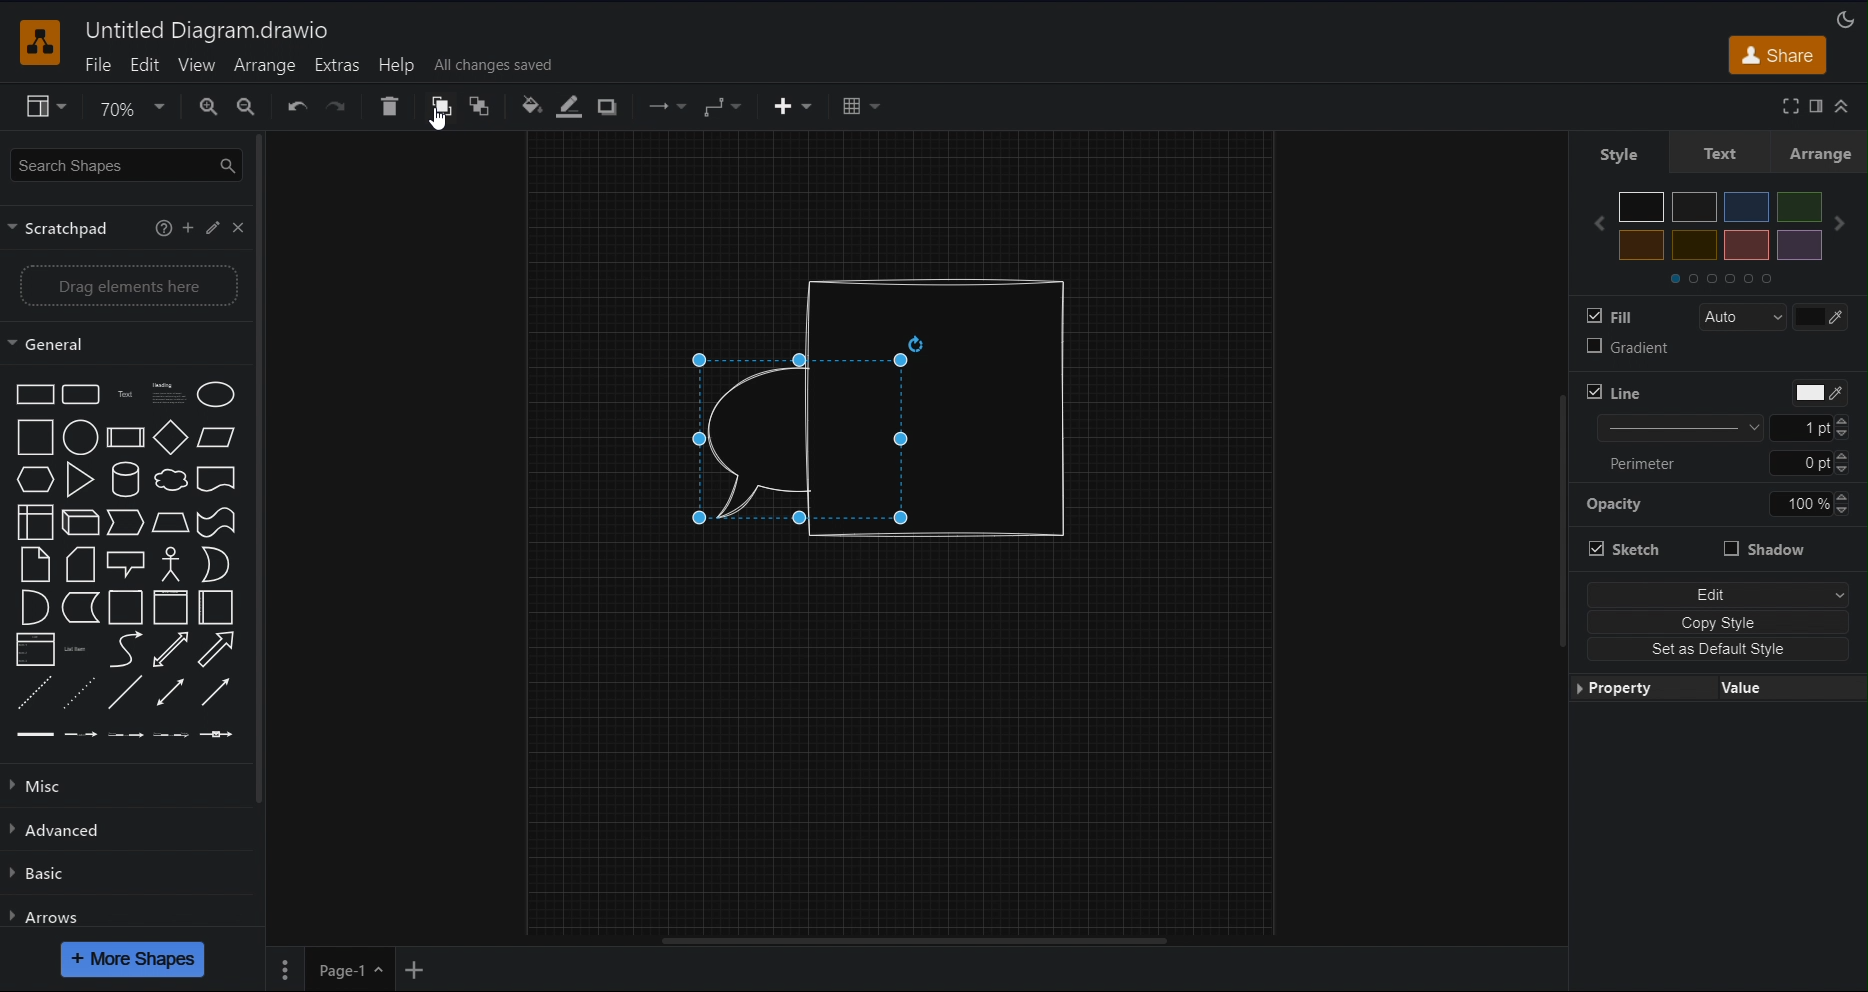  Describe the element at coordinates (35, 564) in the screenshot. I see `Note` at that location.